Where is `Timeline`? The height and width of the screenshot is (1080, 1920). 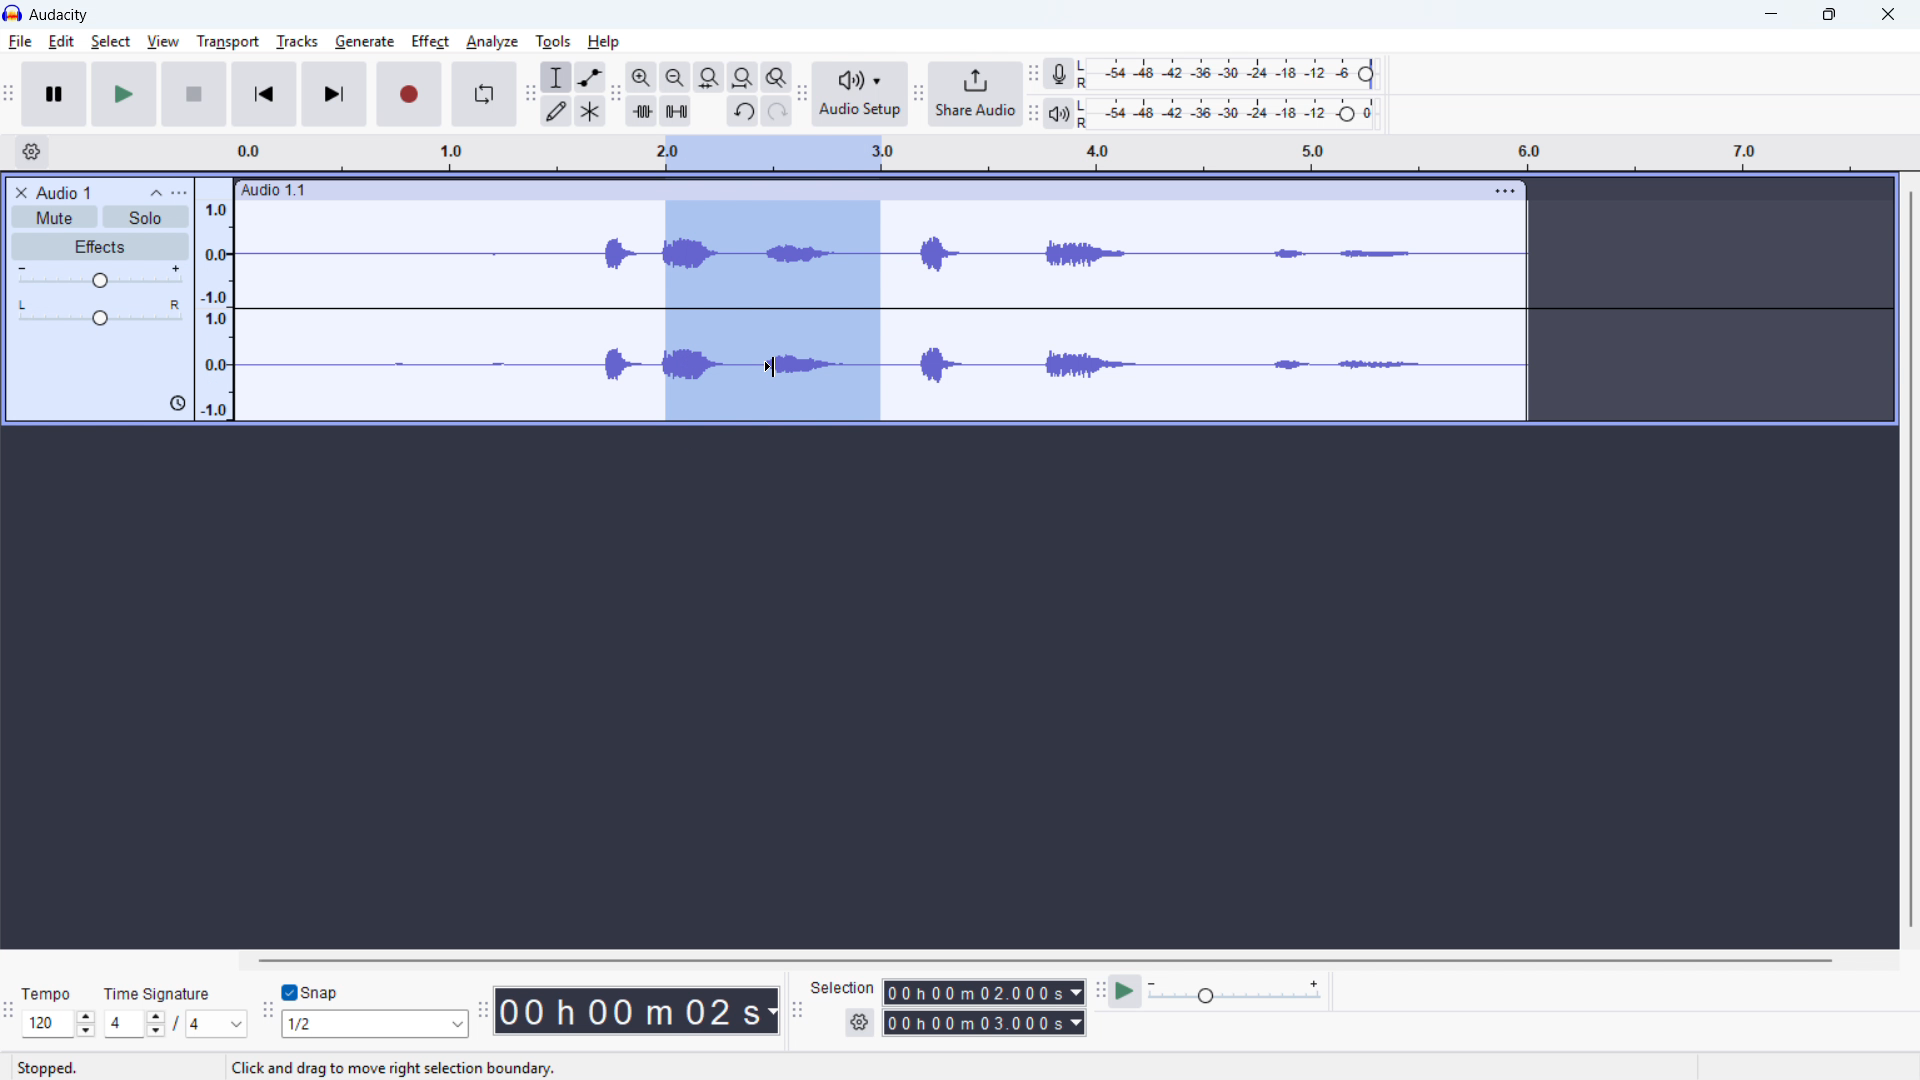 Timeline is located at coordinates (1061, 153).